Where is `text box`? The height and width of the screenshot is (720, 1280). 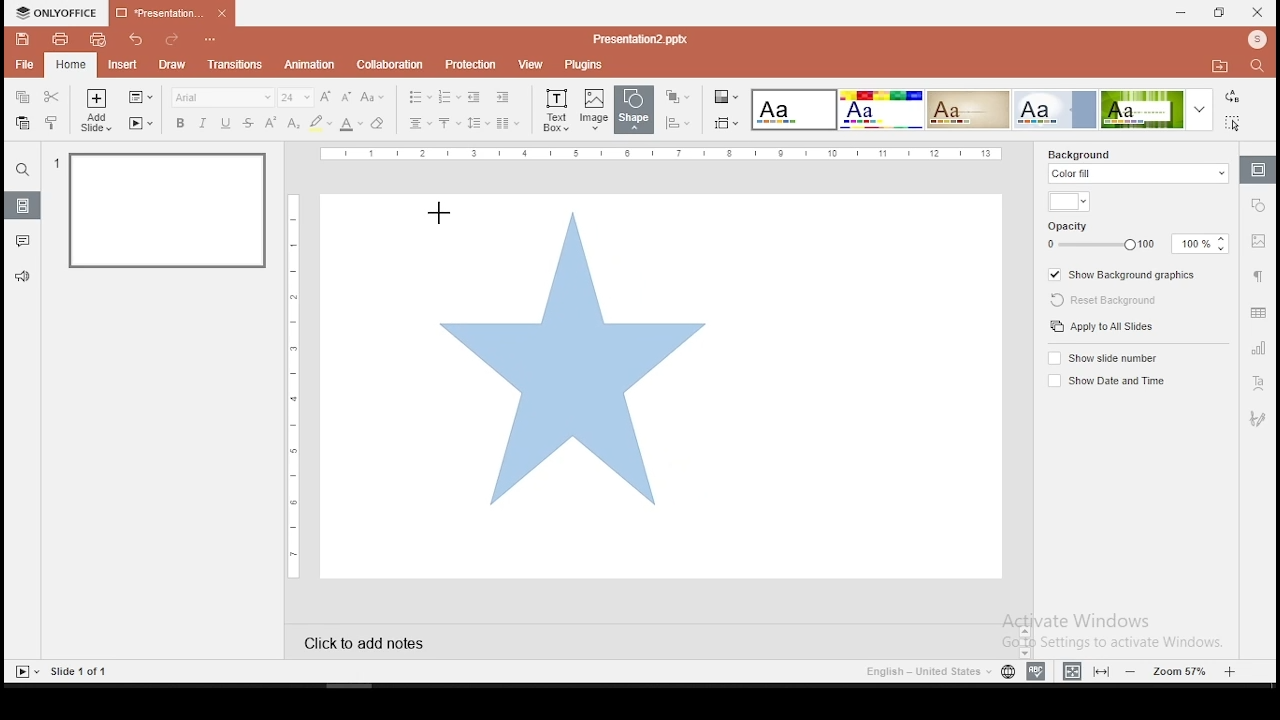
text box is located at coordinates (555, 109).